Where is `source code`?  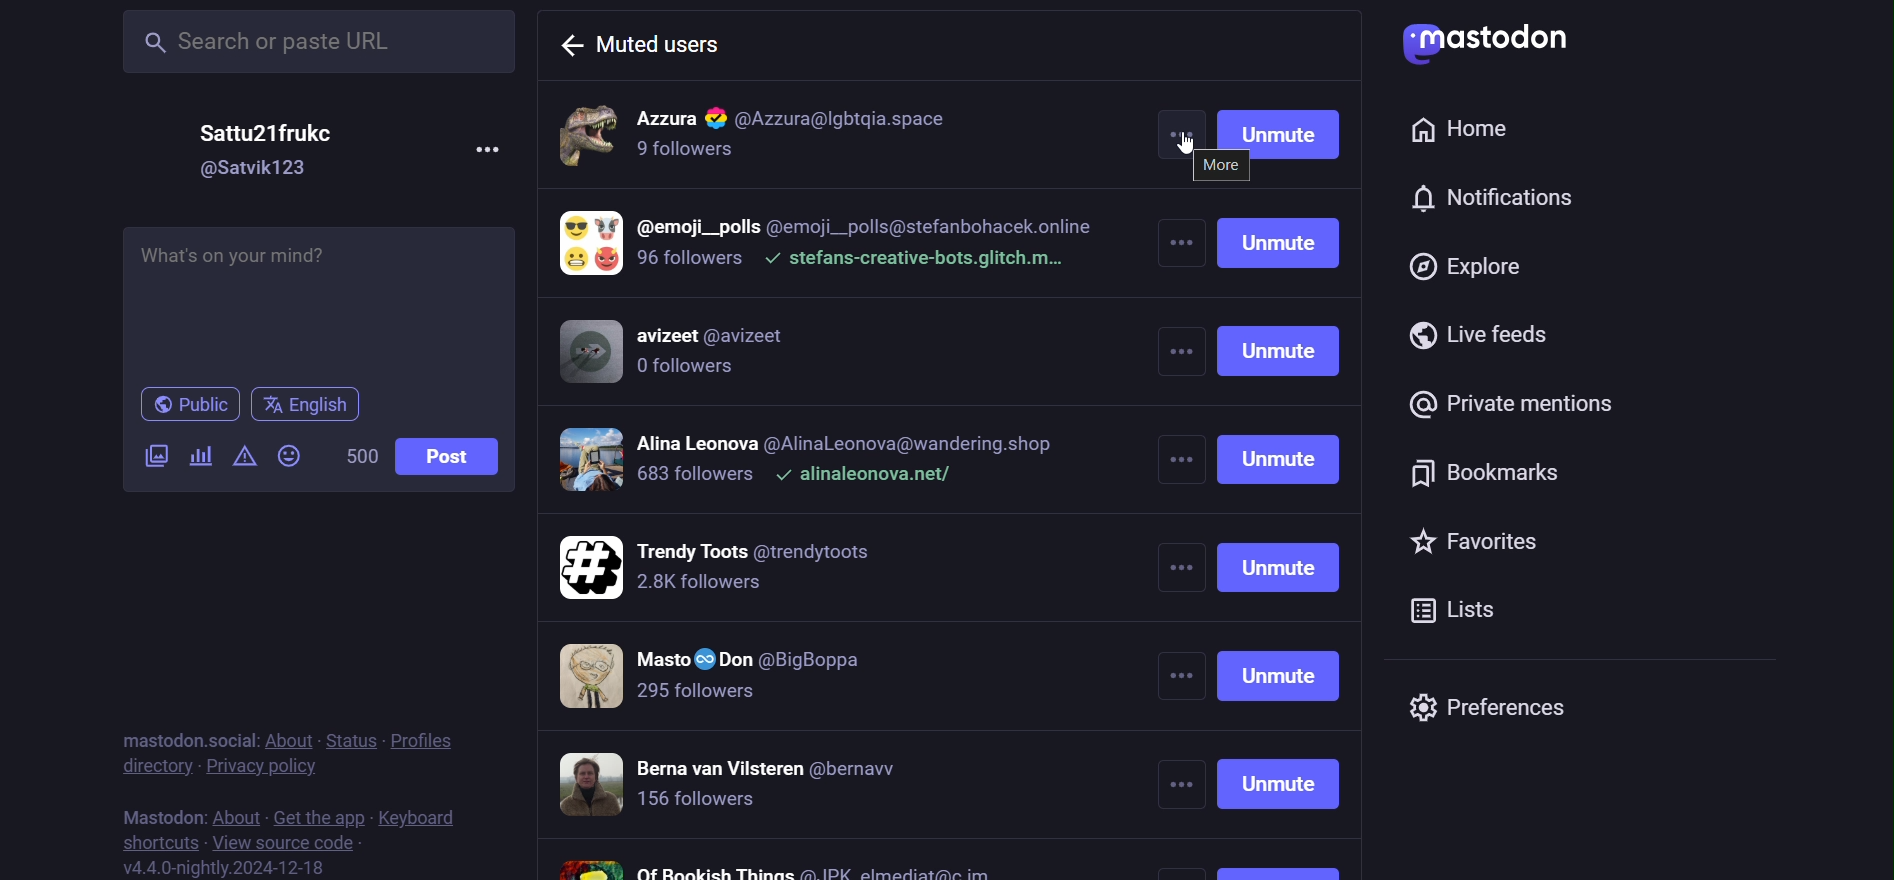 source code is located at coordinates (293, 843).